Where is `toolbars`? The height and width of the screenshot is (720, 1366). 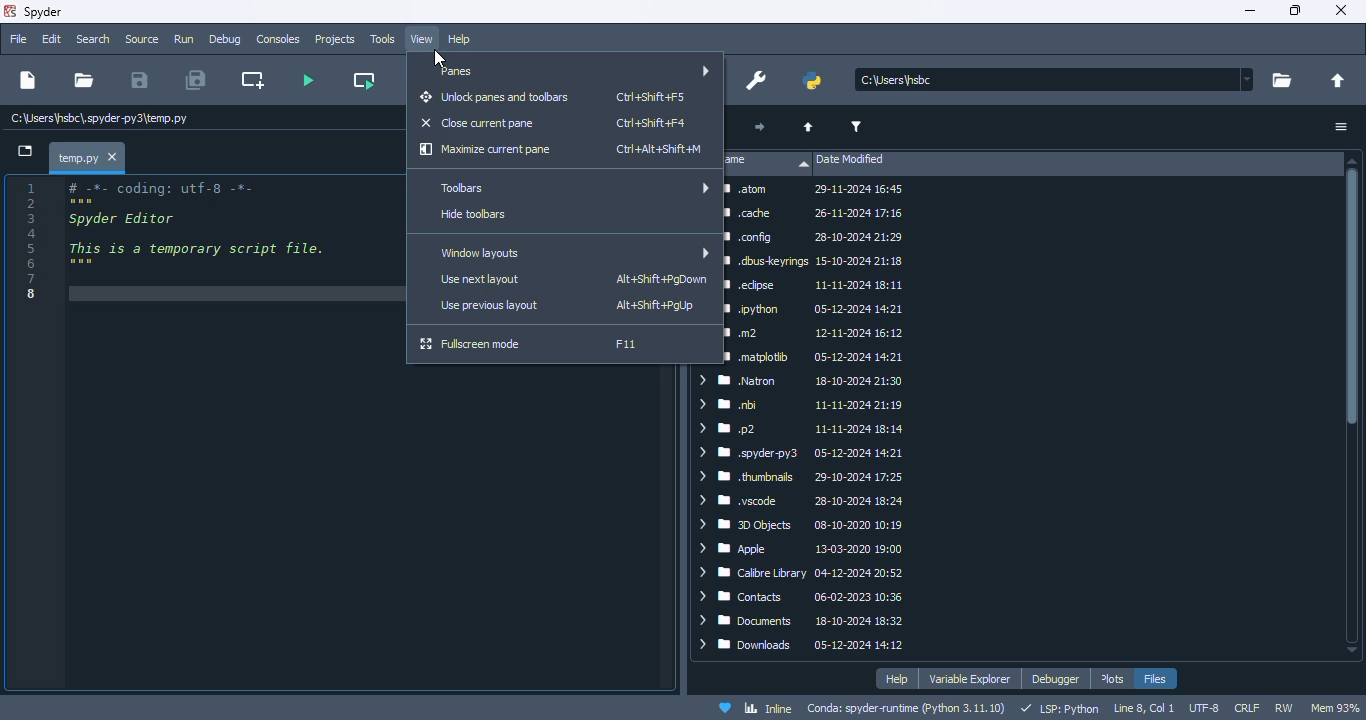 toolbars is located at coordinates (570, 188).